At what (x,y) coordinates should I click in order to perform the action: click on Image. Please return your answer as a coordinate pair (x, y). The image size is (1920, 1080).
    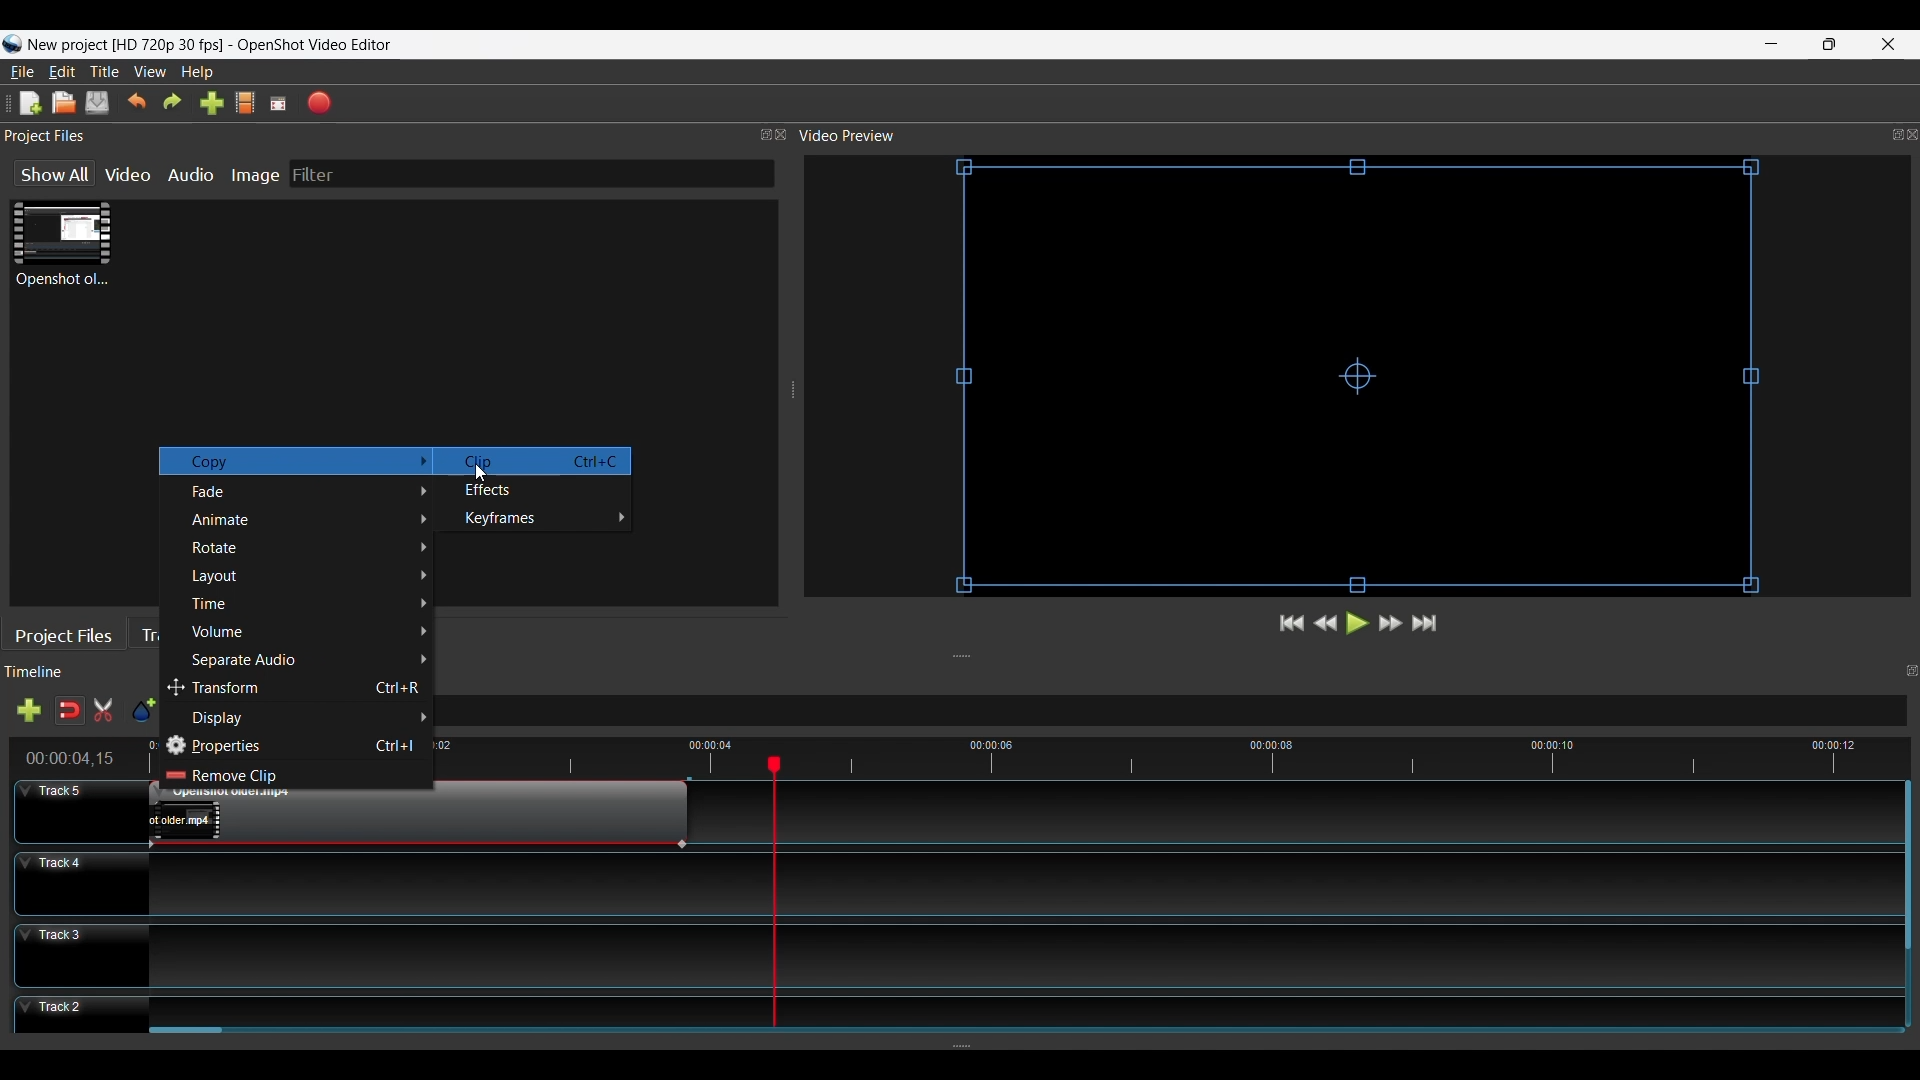
    Looking at the image, I should click on (259, 174).